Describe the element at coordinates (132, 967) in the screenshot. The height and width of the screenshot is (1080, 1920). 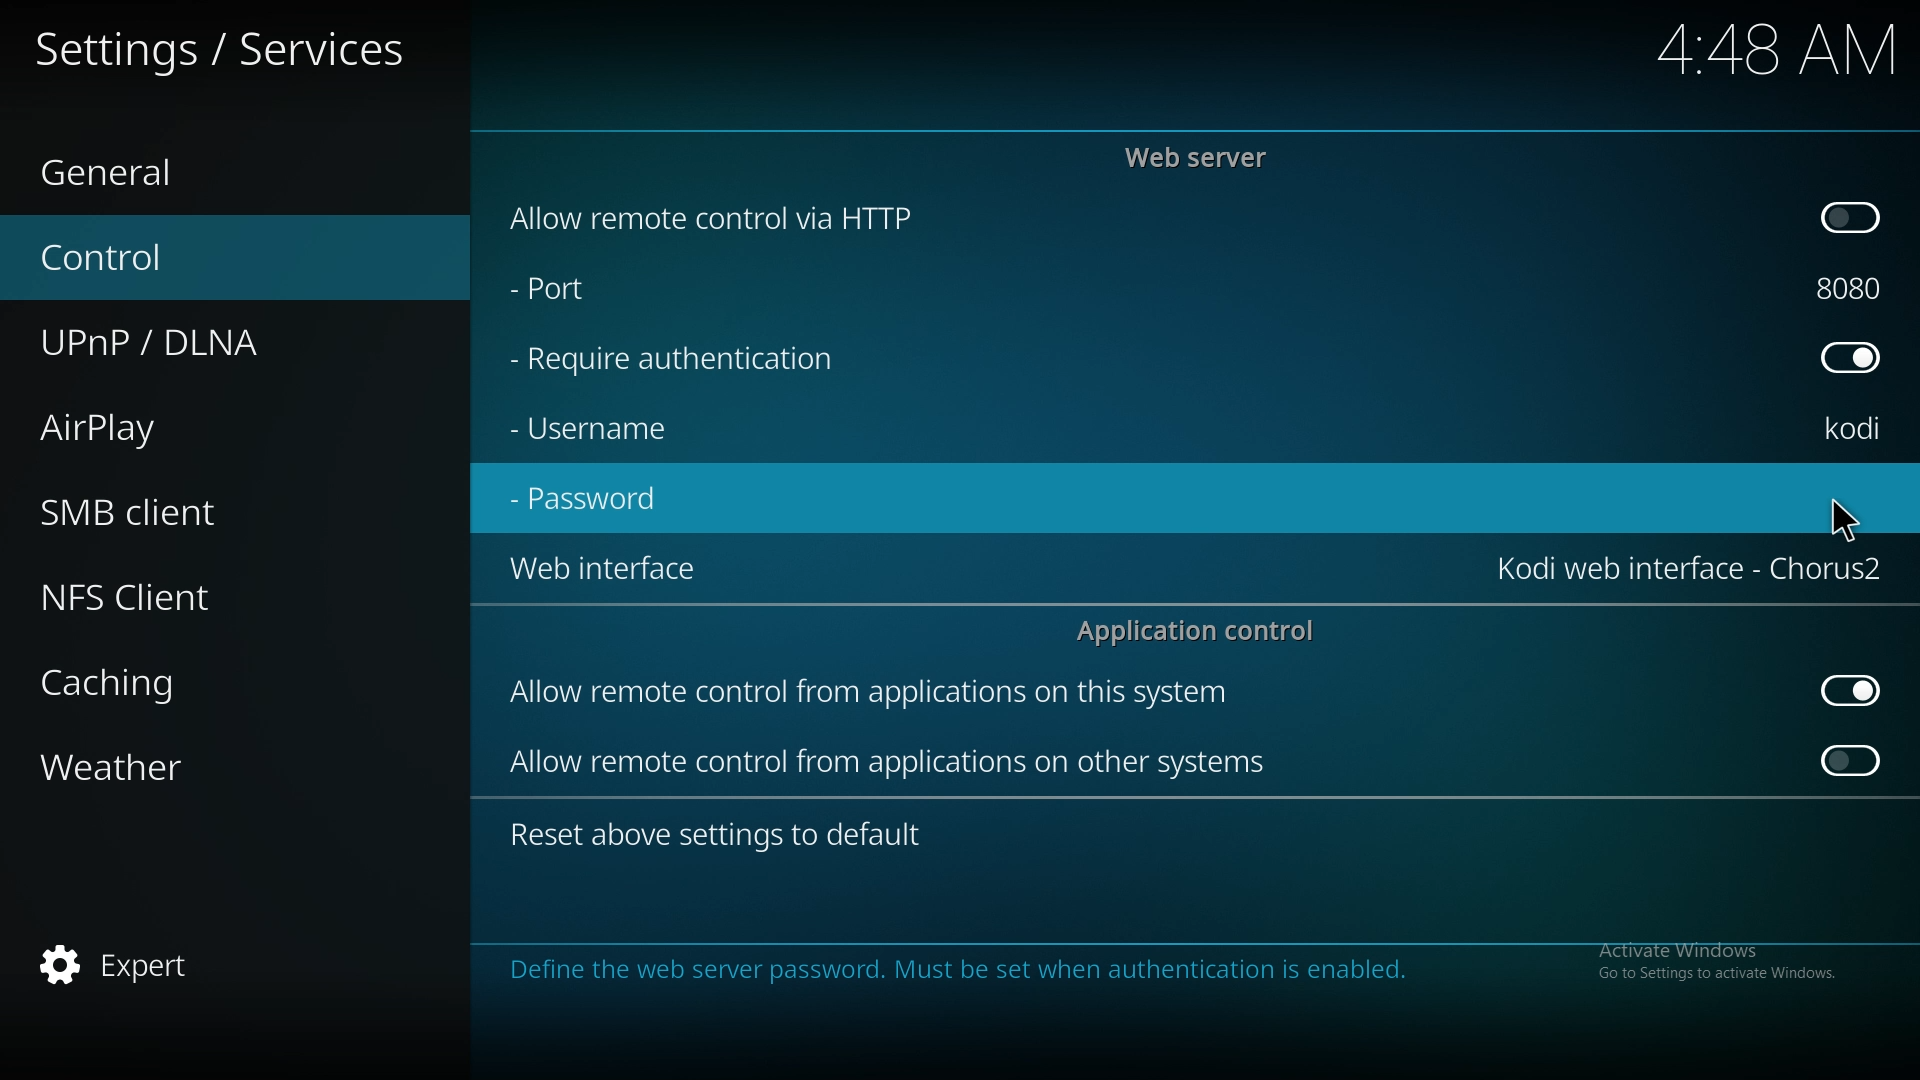
I see `expert` at that location.